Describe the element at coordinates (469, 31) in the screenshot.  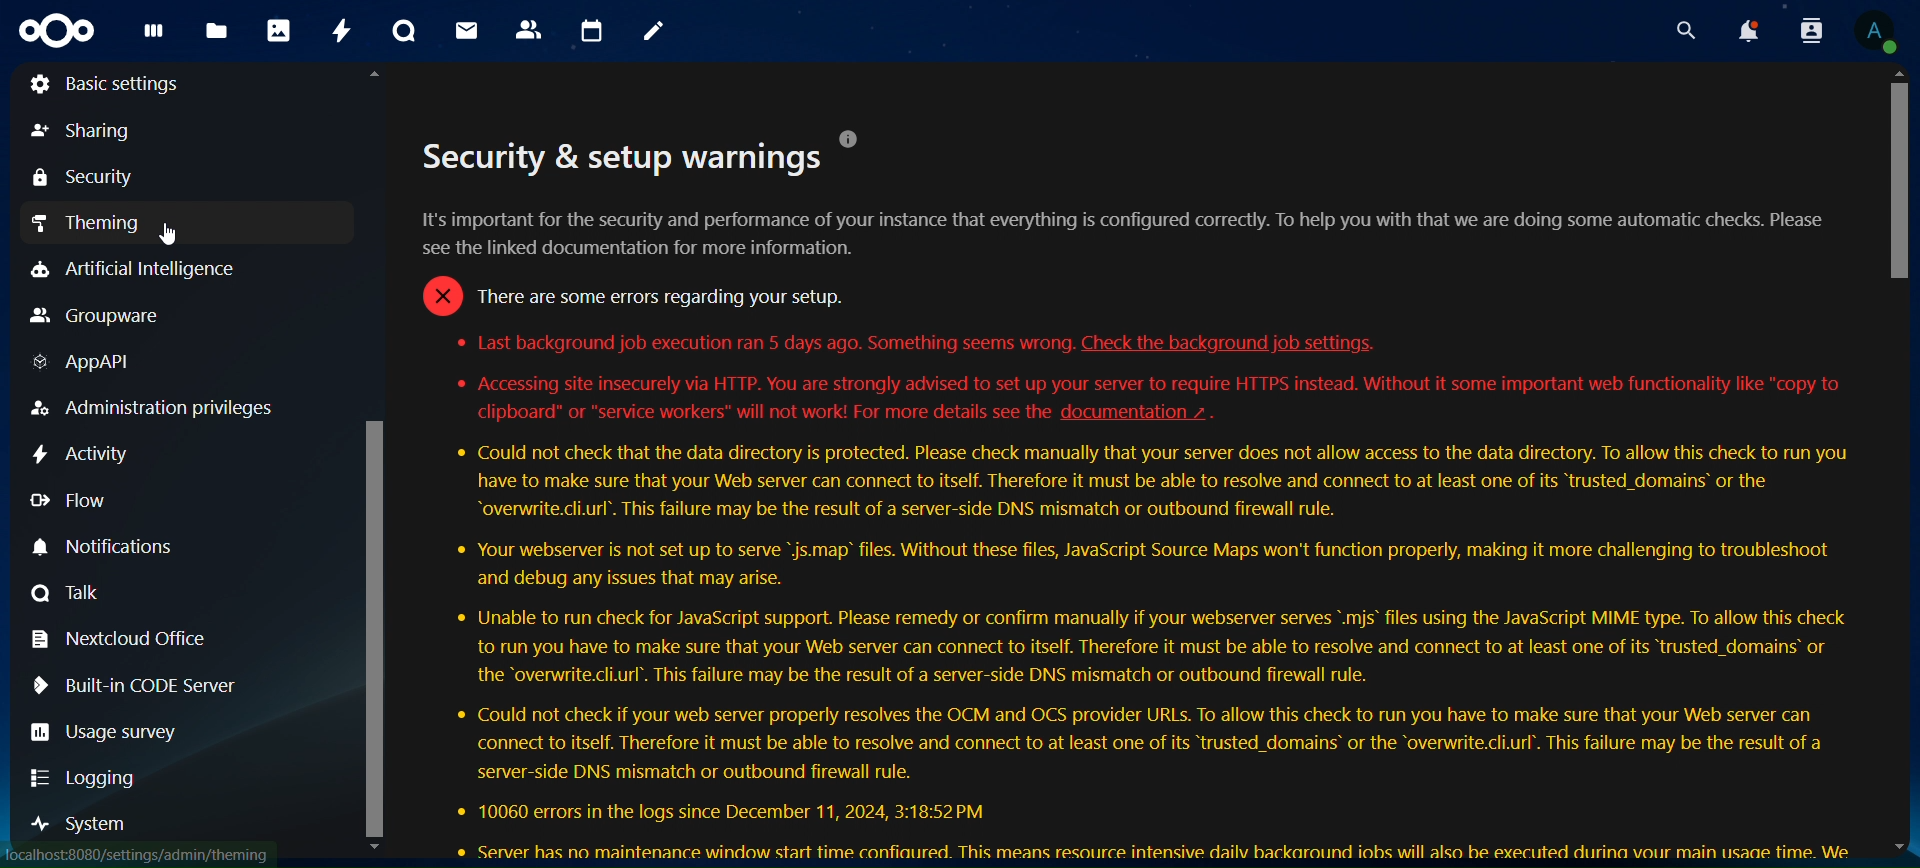
I see `mail` at that location.